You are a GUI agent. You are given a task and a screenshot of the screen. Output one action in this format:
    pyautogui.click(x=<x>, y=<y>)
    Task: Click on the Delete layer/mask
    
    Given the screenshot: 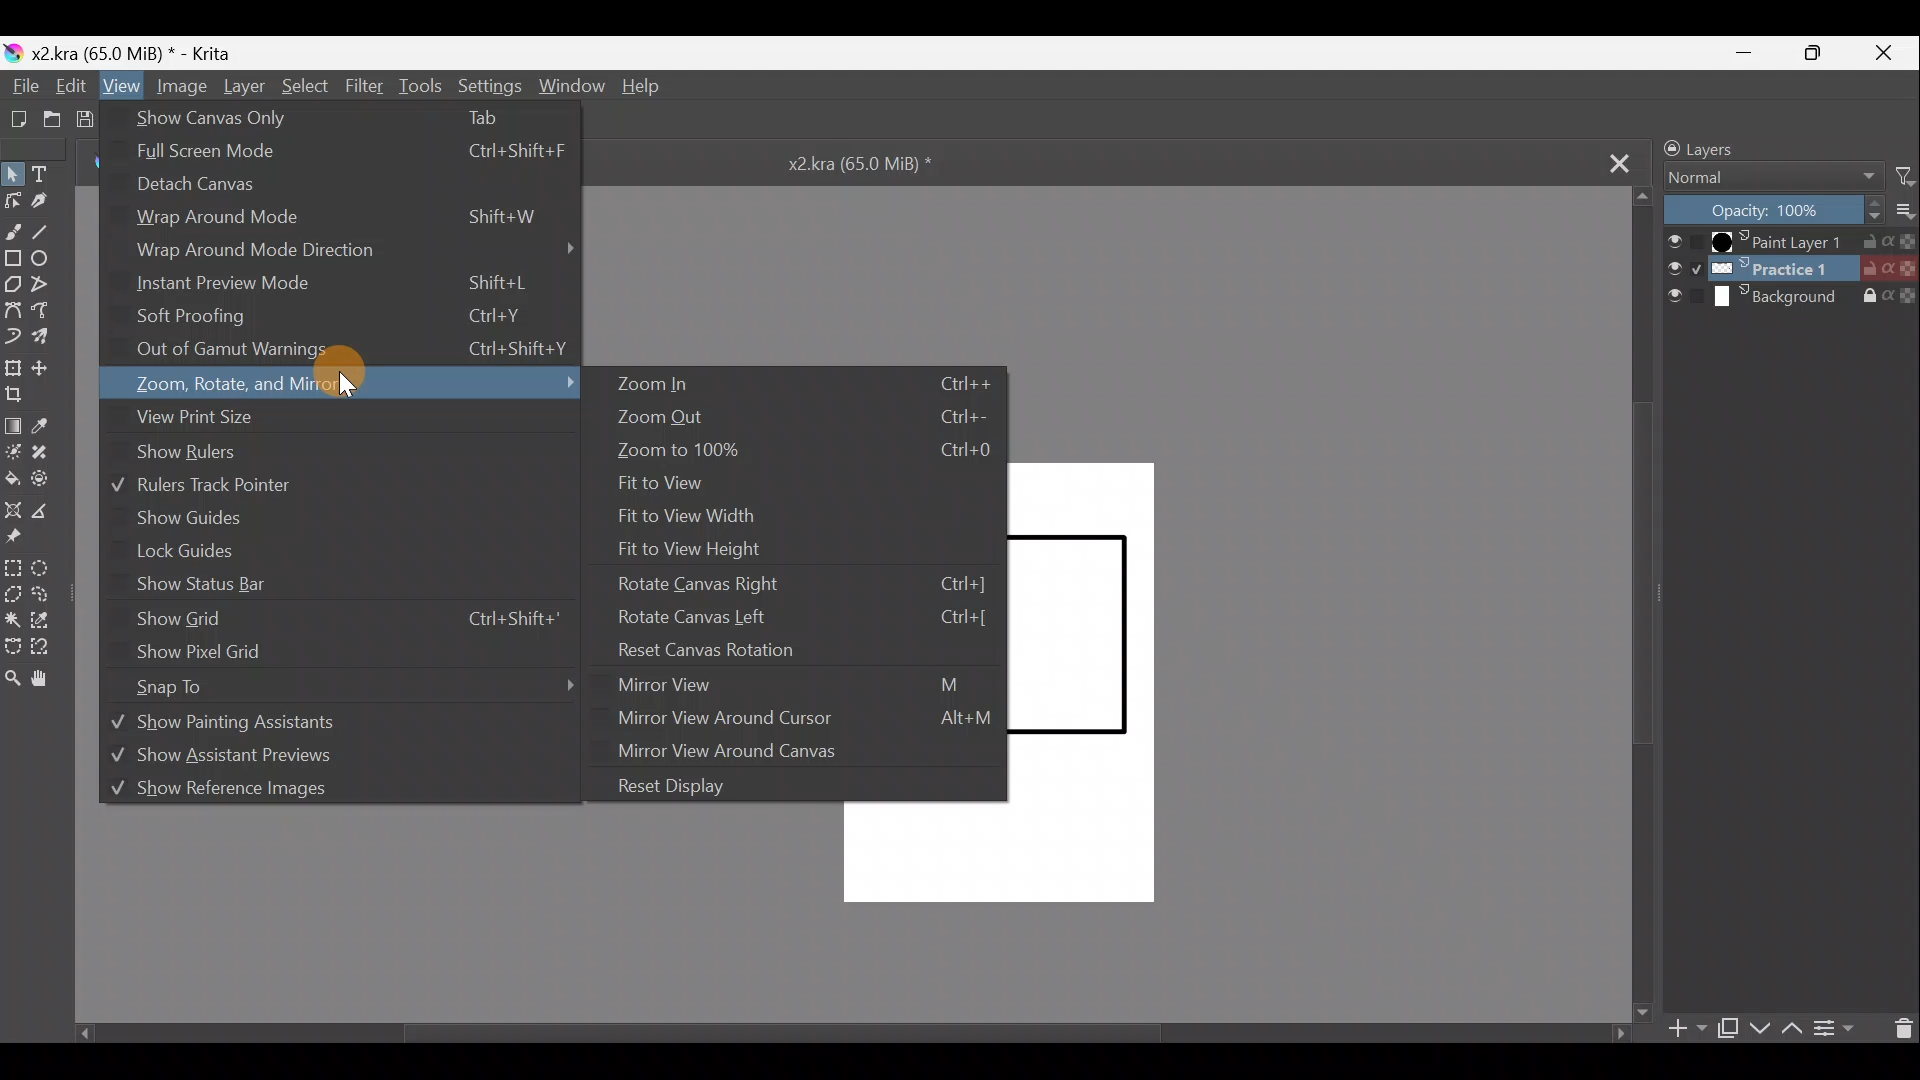 What is the action you would take?
    pyautogui.click(x=1898, y=1028)
    